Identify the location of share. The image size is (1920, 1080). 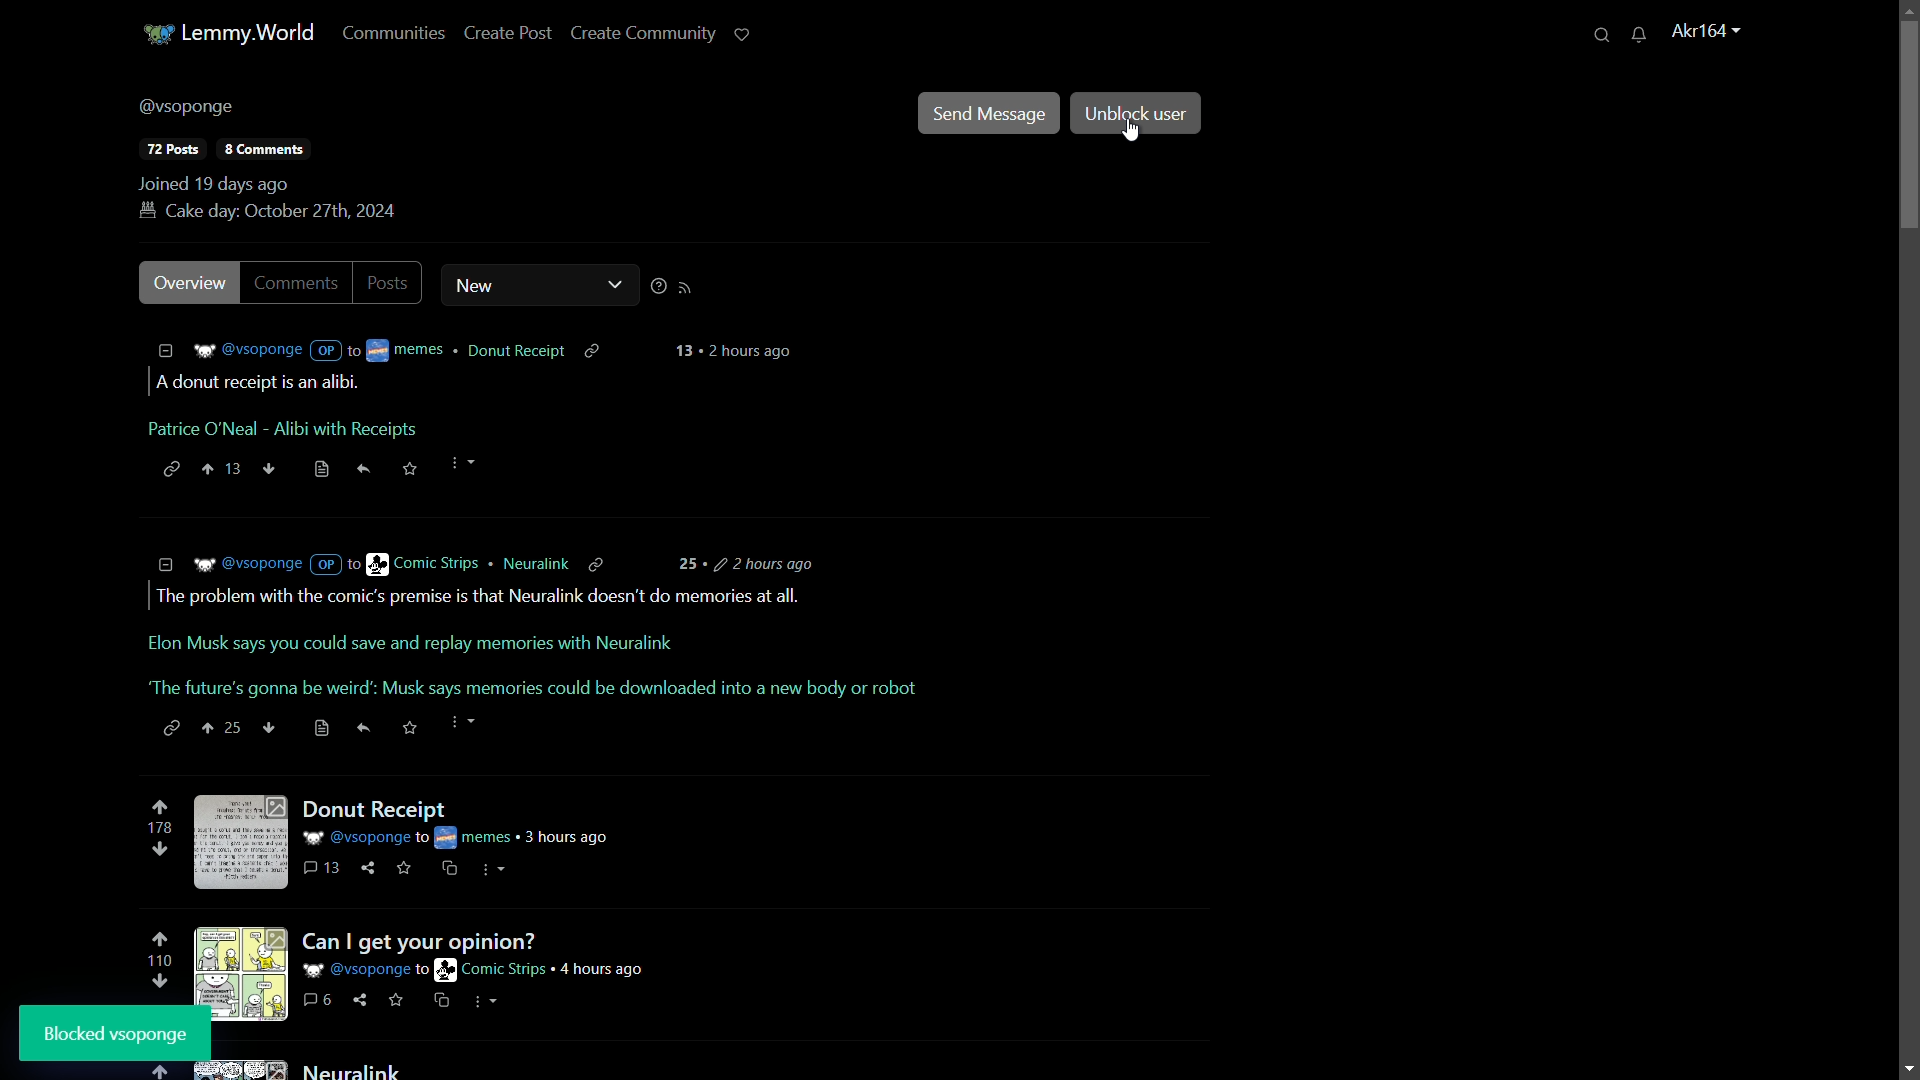
(360, 468).